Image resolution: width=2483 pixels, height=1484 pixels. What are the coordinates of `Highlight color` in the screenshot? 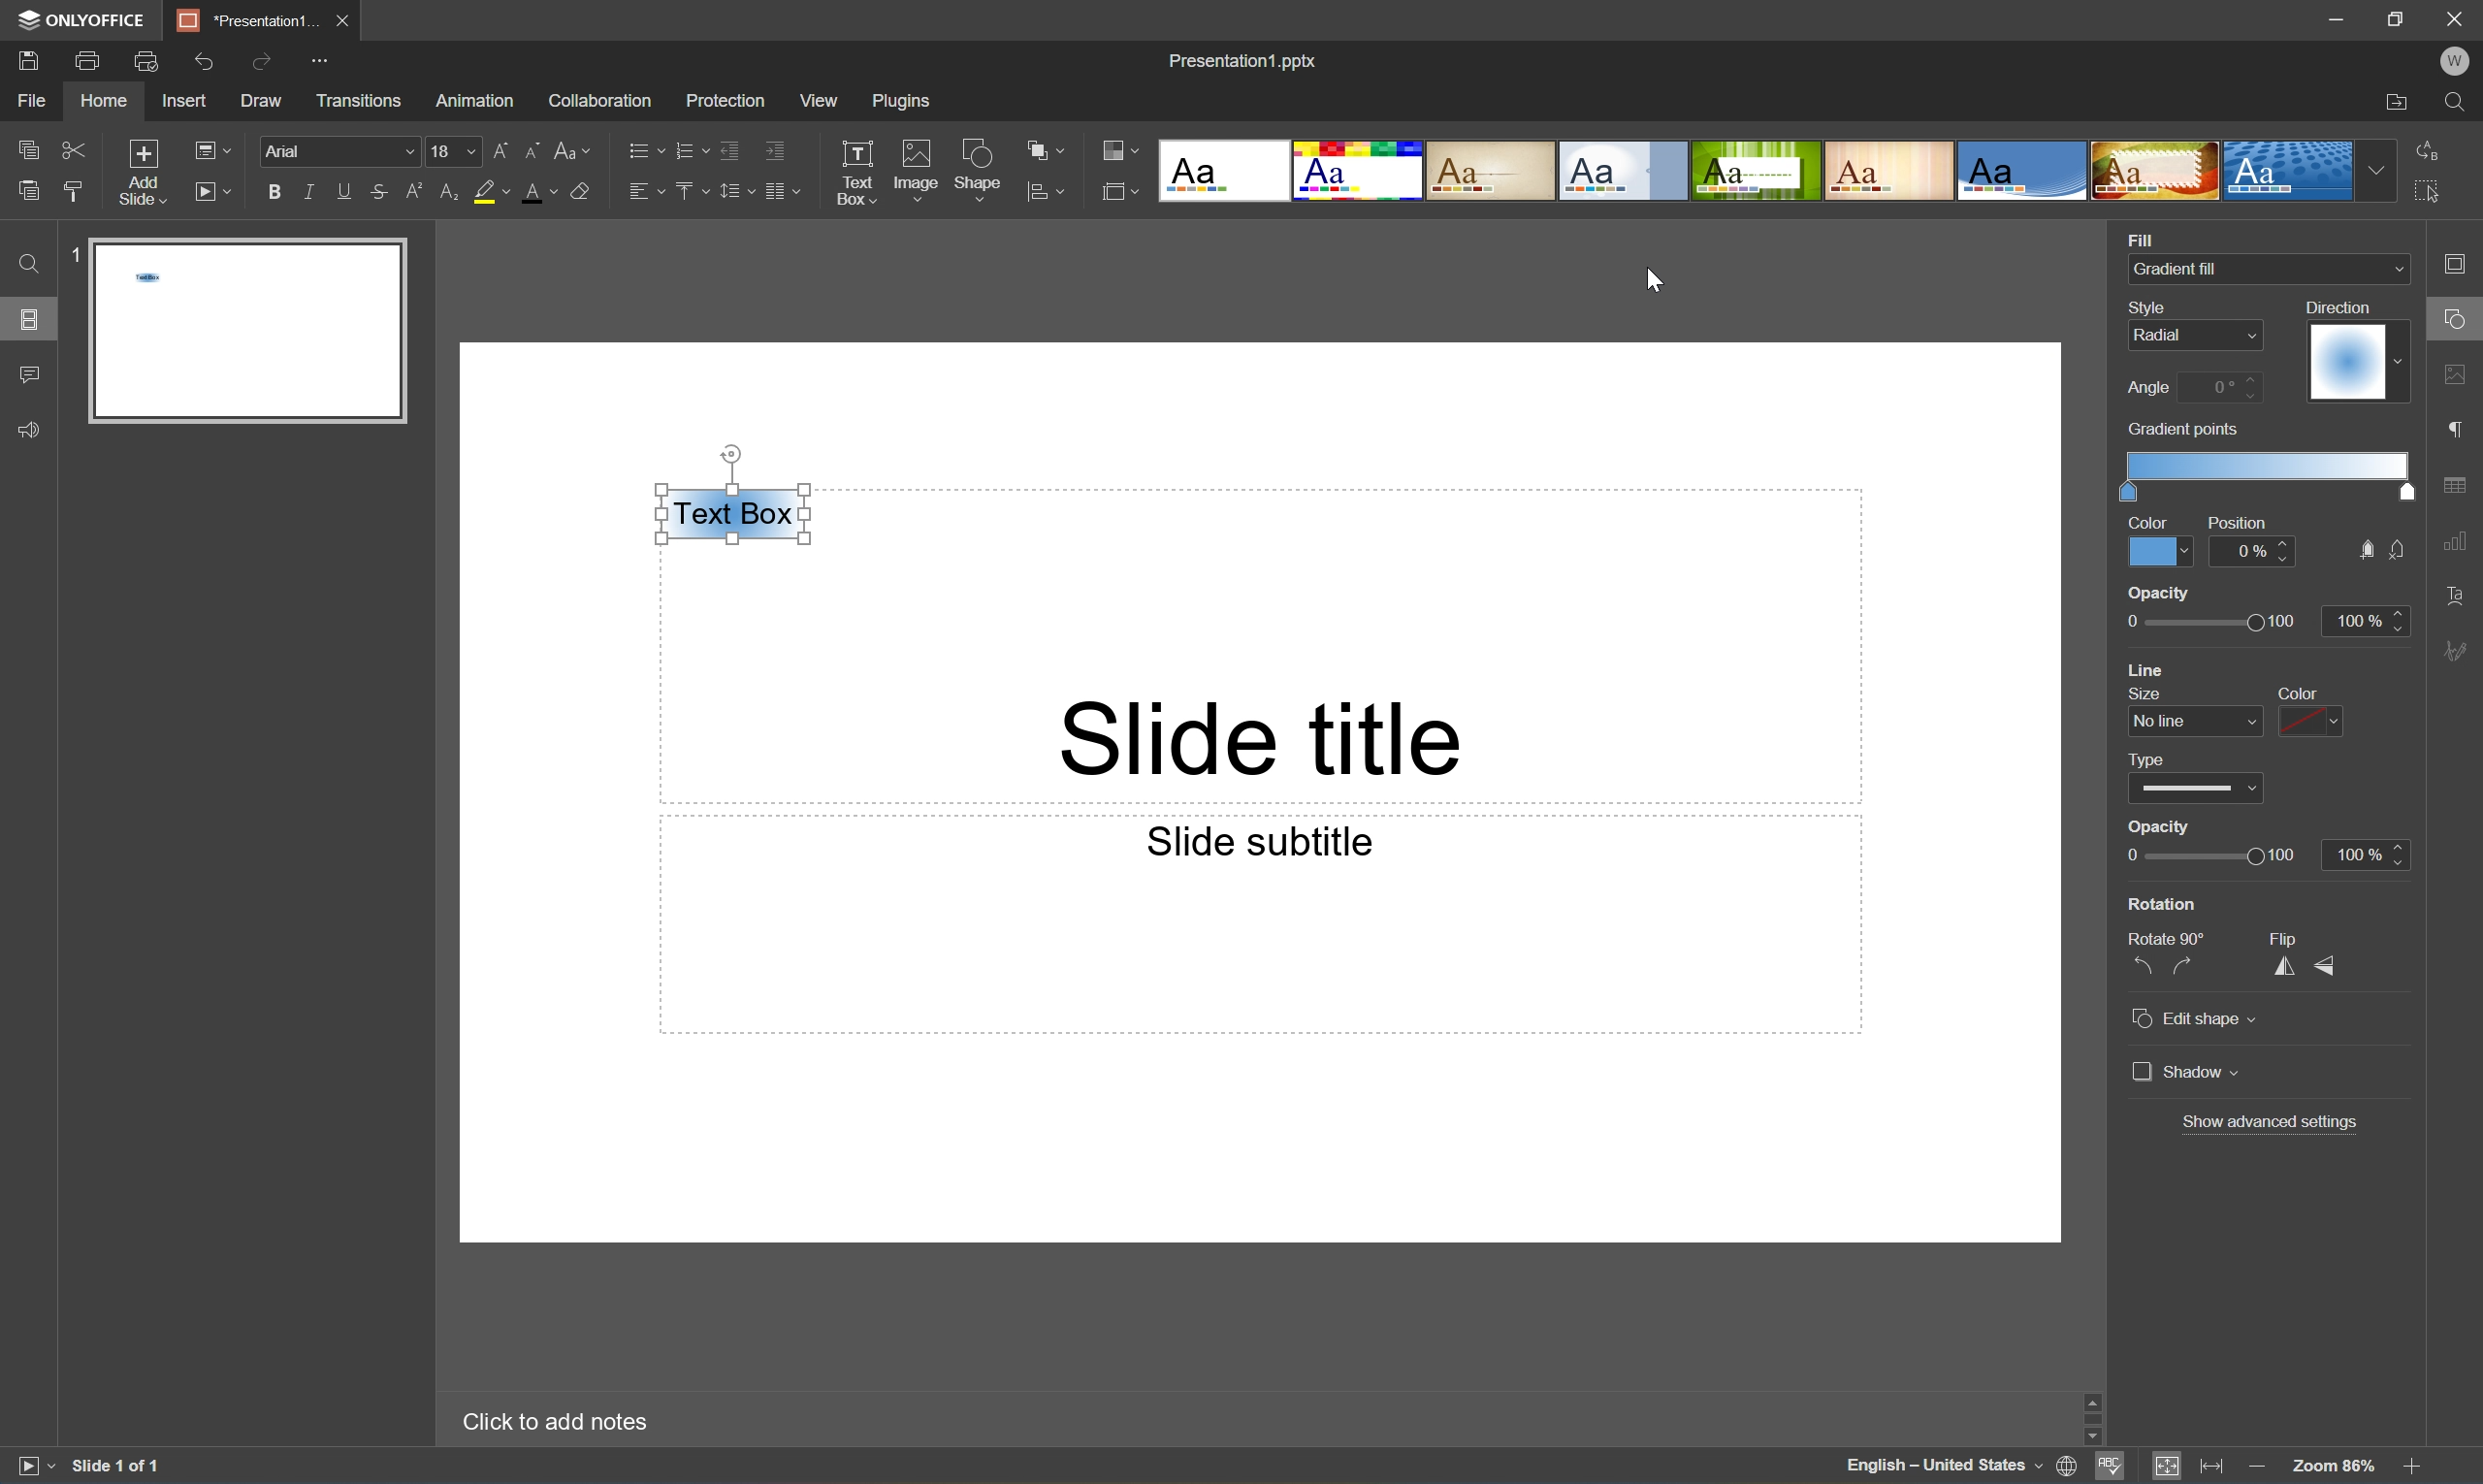 It's located at (487, 191).